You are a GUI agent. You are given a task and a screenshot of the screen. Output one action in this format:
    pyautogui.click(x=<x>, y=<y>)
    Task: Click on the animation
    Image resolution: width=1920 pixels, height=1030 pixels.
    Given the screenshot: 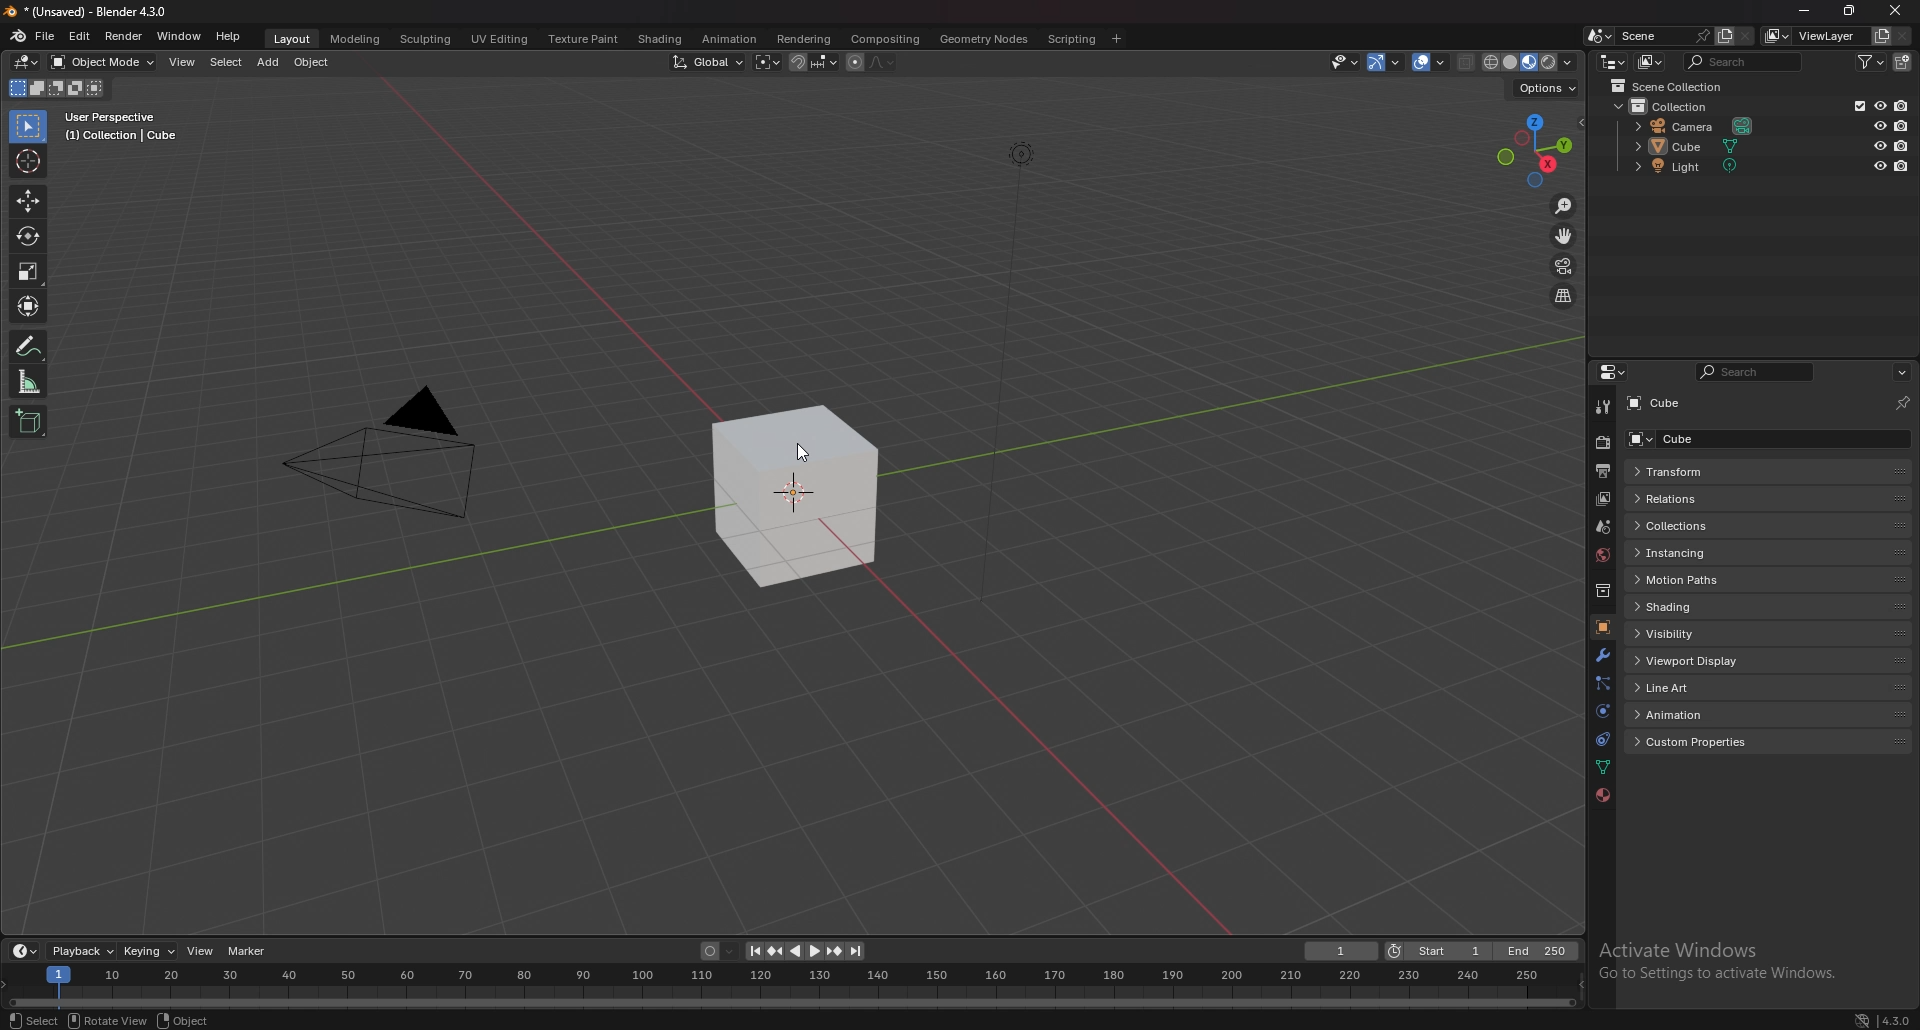 What is the action you would take?
    pyautogui.click(x=1698, y=714)
    